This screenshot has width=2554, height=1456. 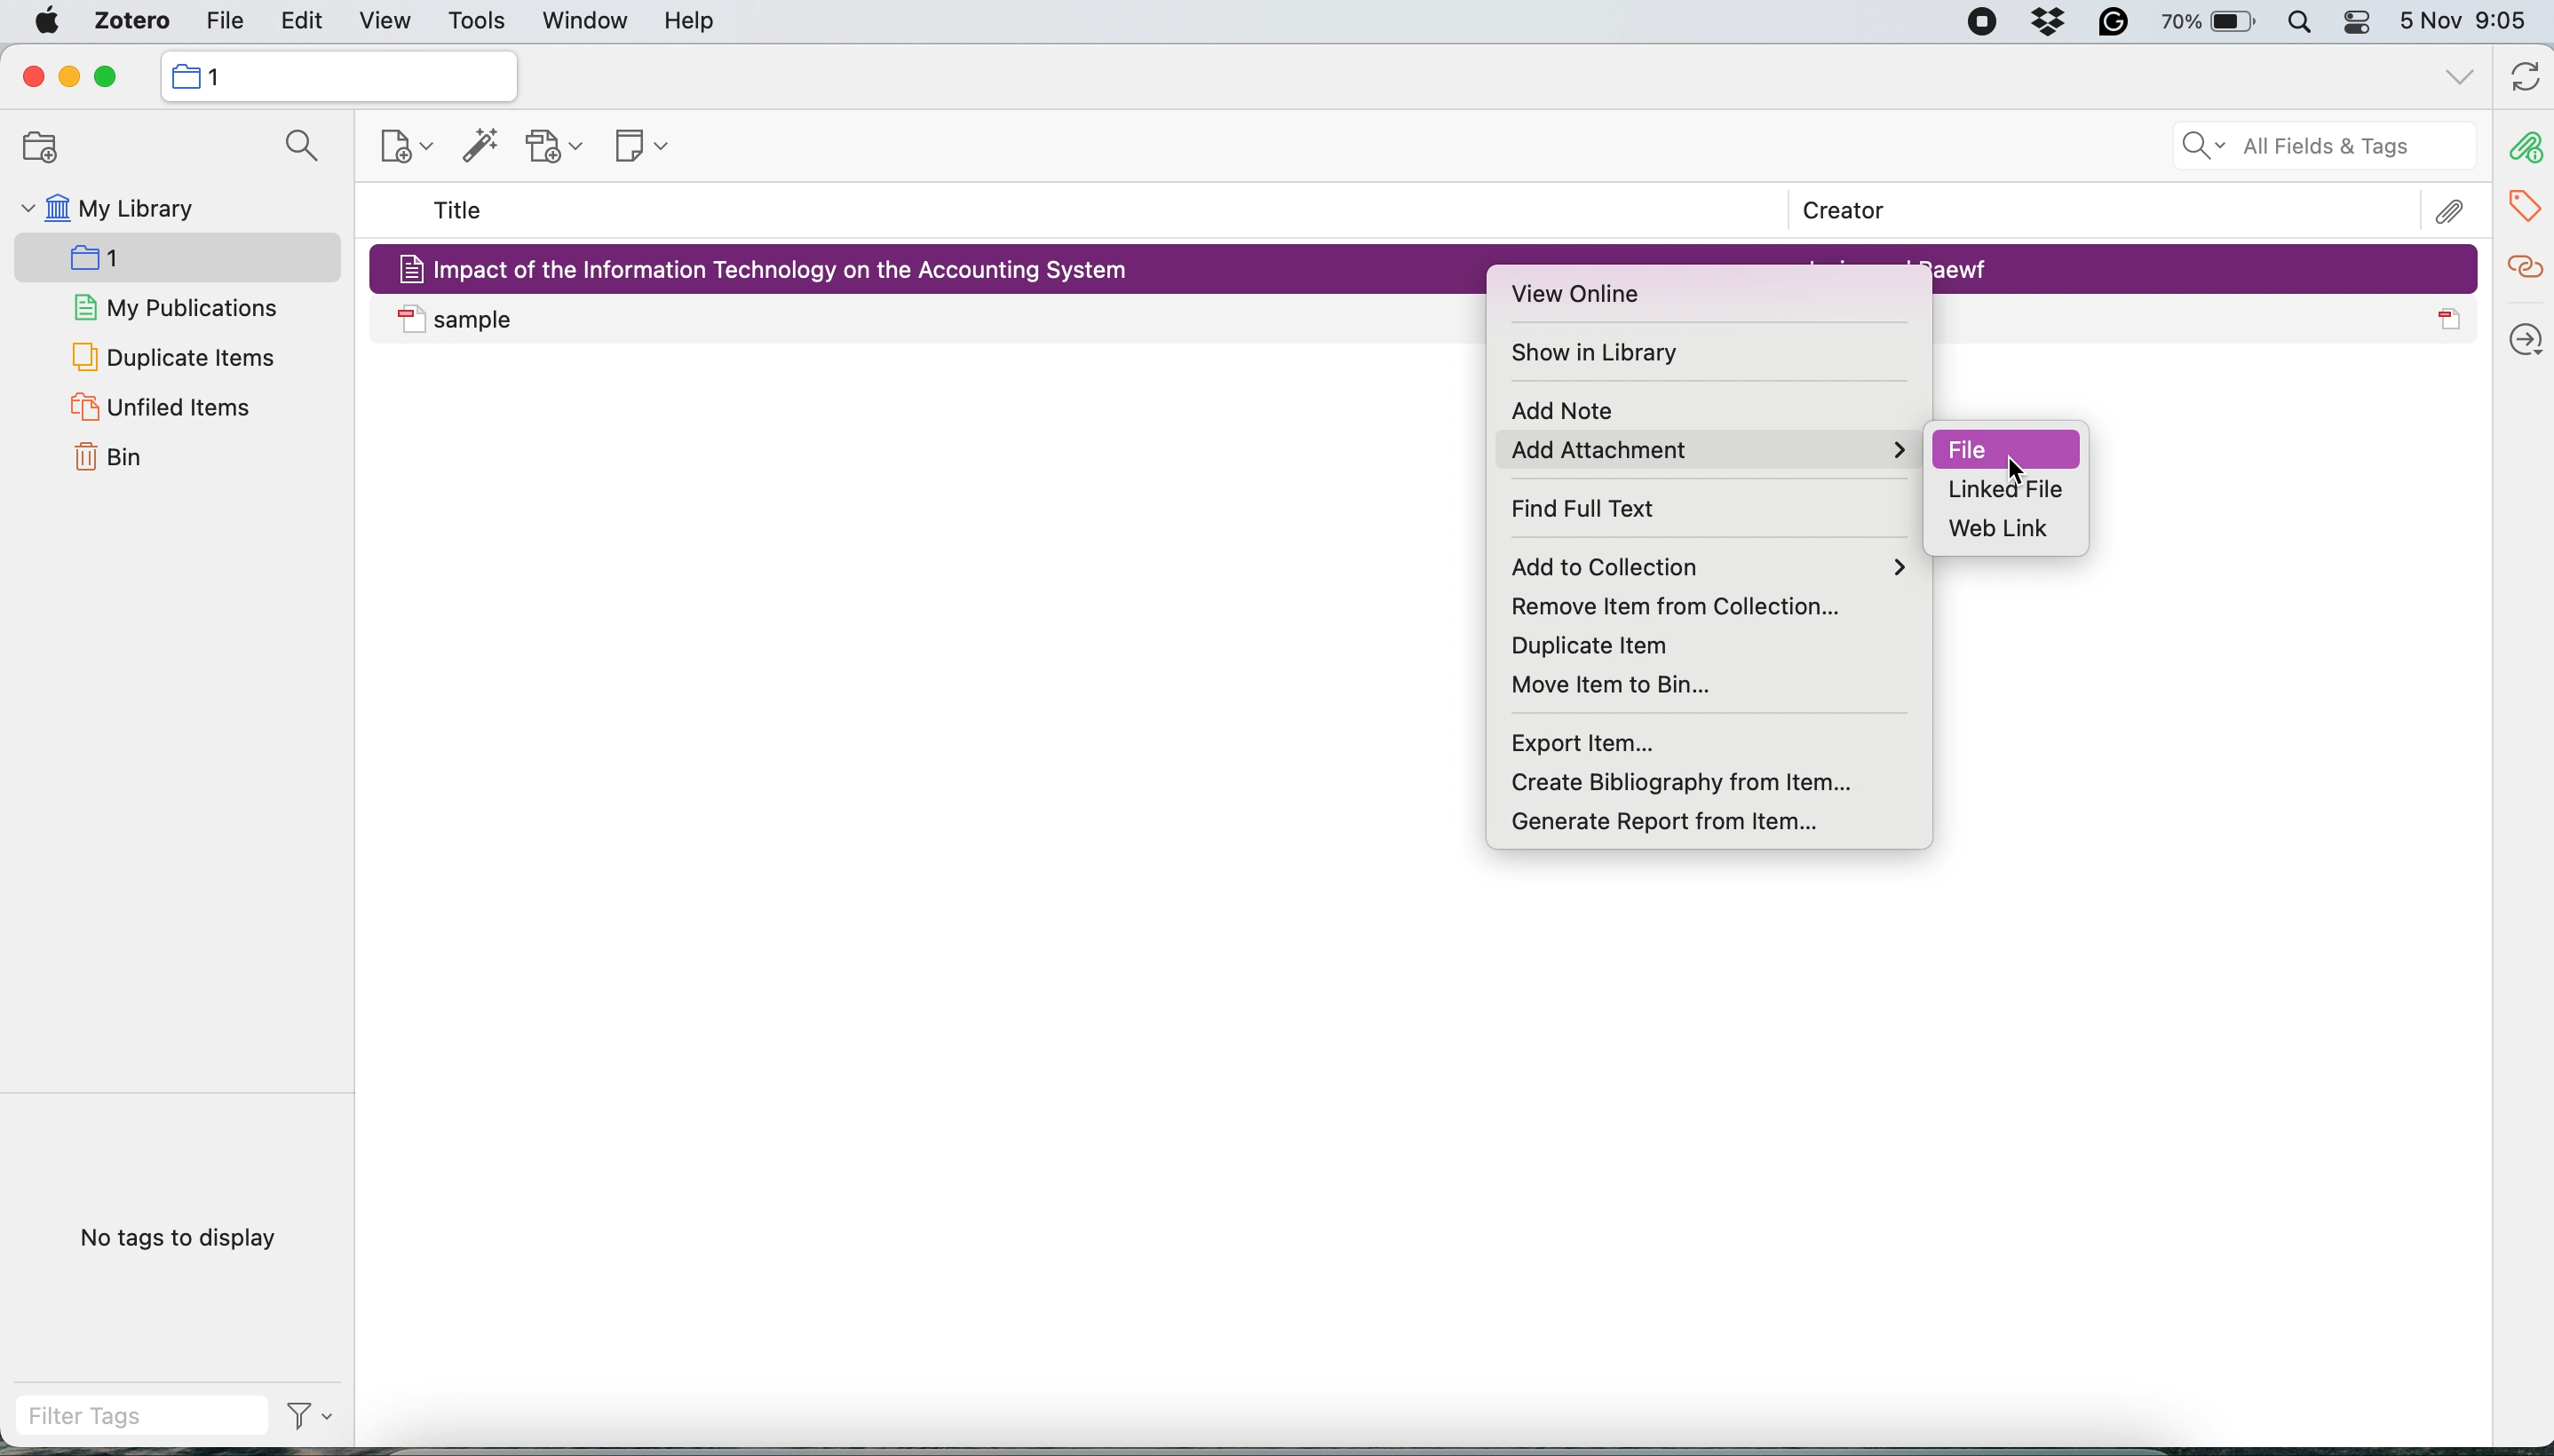 I want to click on Impact of the Information Technology on the Accounting System  Jasim and Raewf, so click(x=2206, y=268).